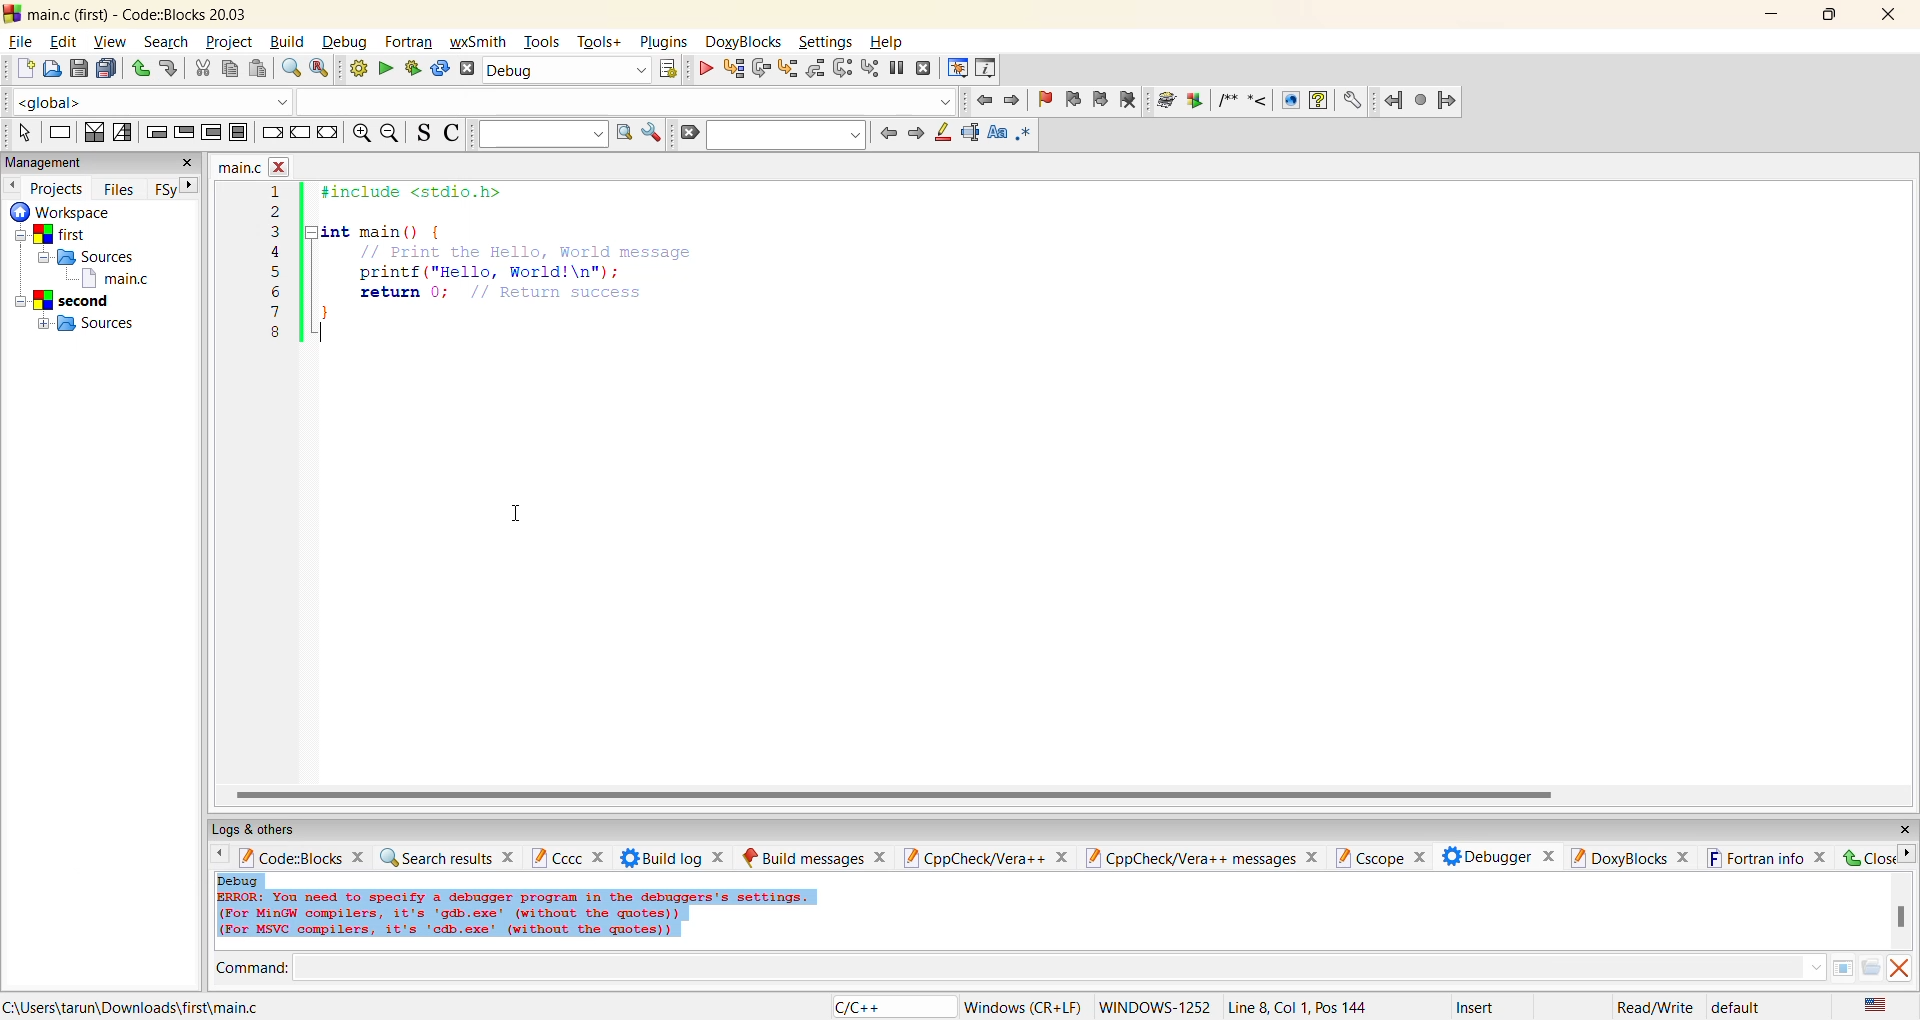 This screenshot has width=1920, height=1020. Describe the element at coordinates (66, 299) in the screenshot. I see `second` at that location.